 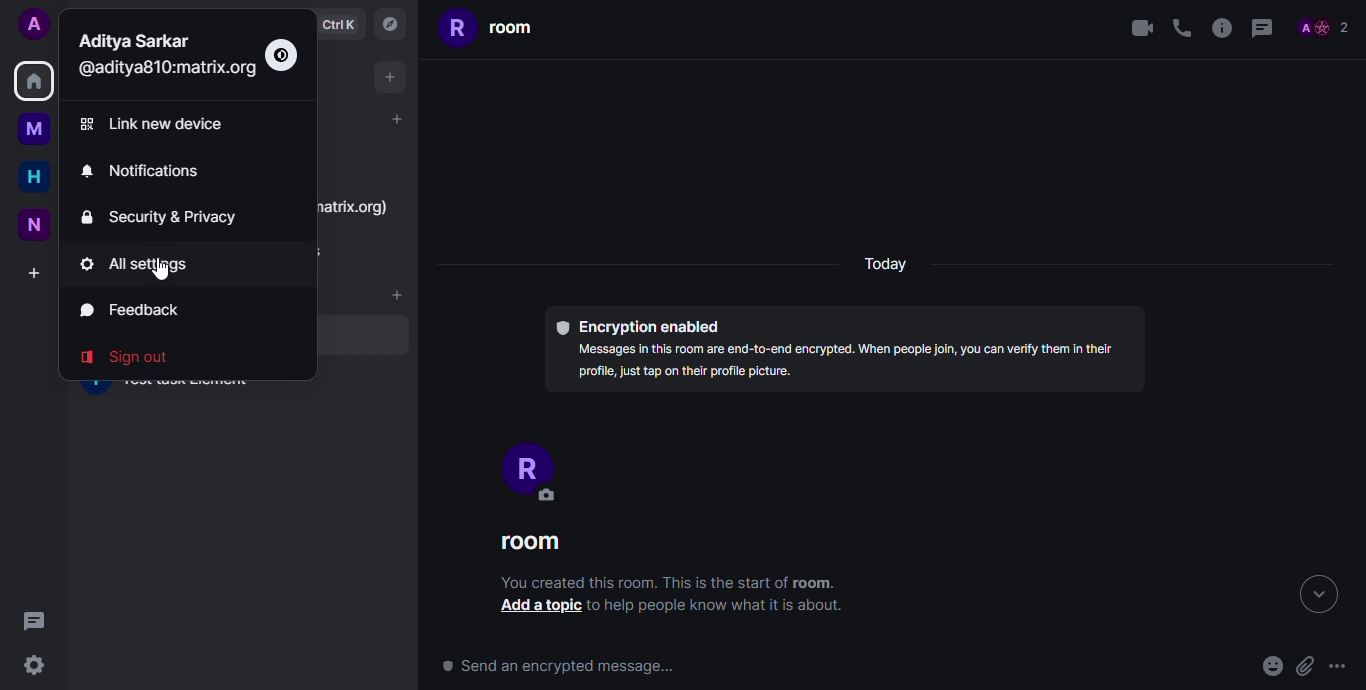 I want to click on feedback, so click(x=130, y=310).